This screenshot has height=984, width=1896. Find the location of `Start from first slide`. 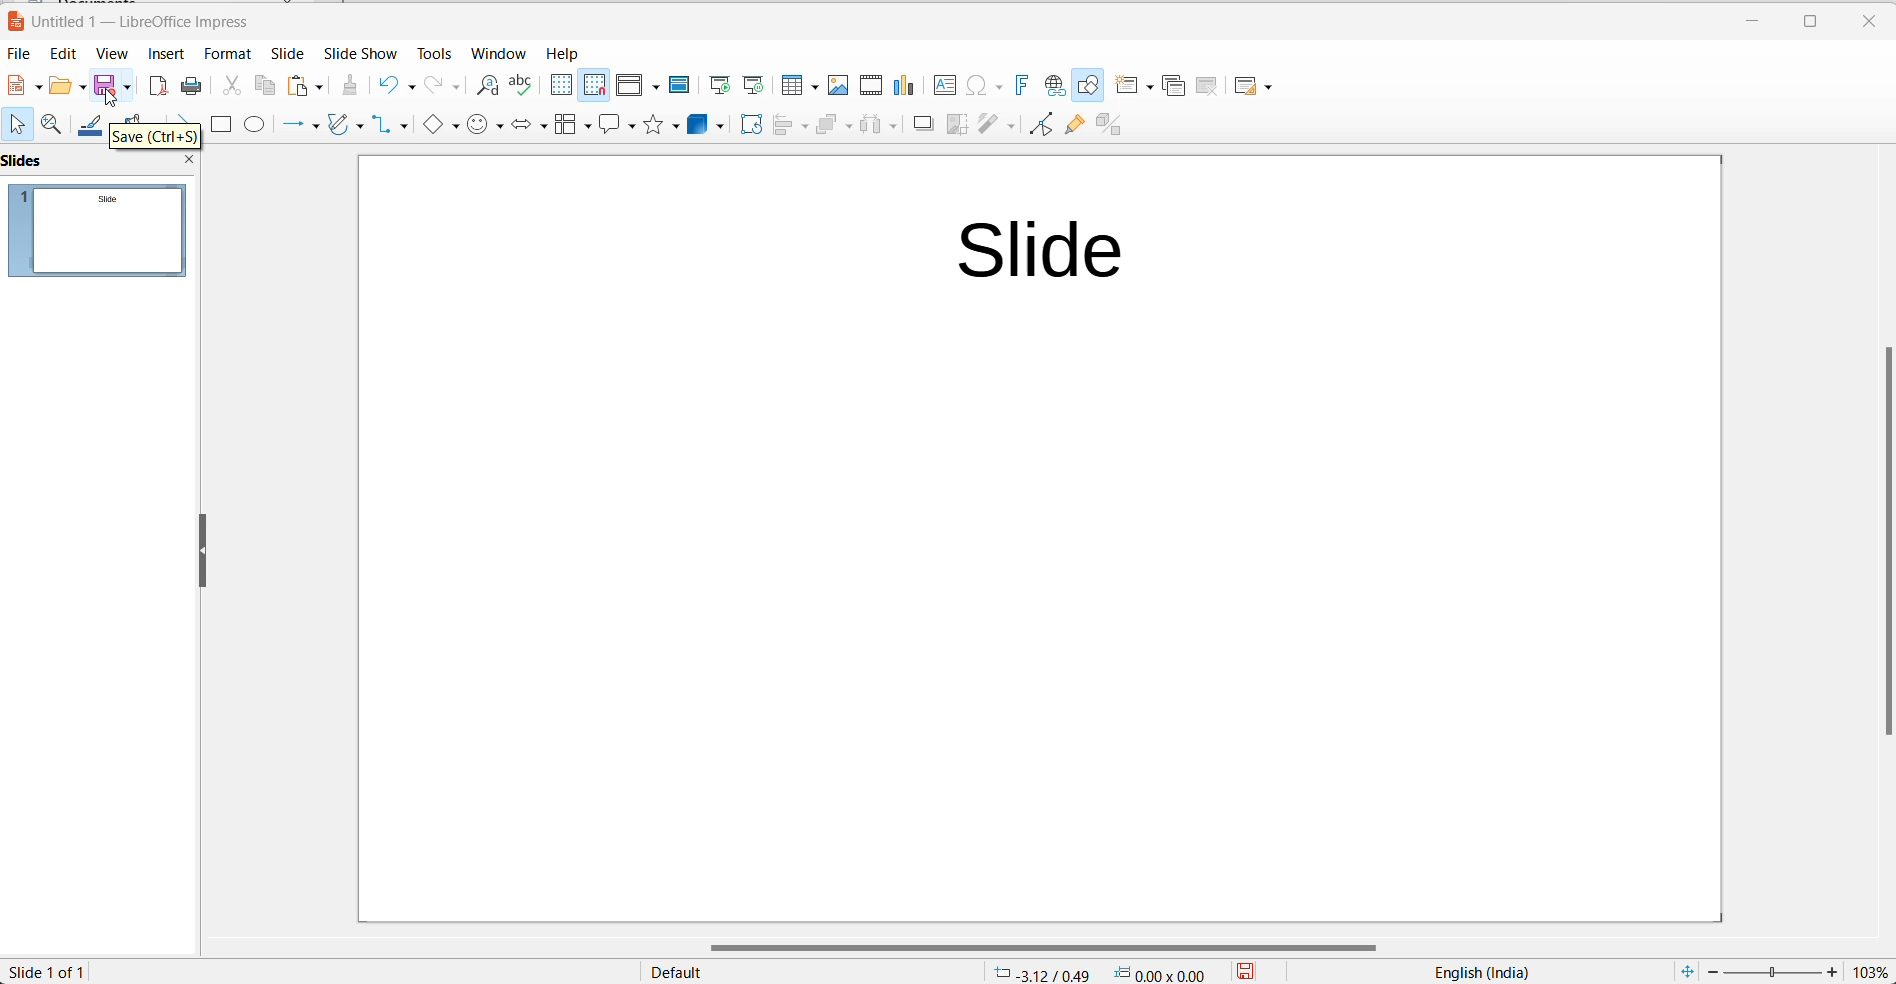

Start from first slide is located at coordinates (716, 85).